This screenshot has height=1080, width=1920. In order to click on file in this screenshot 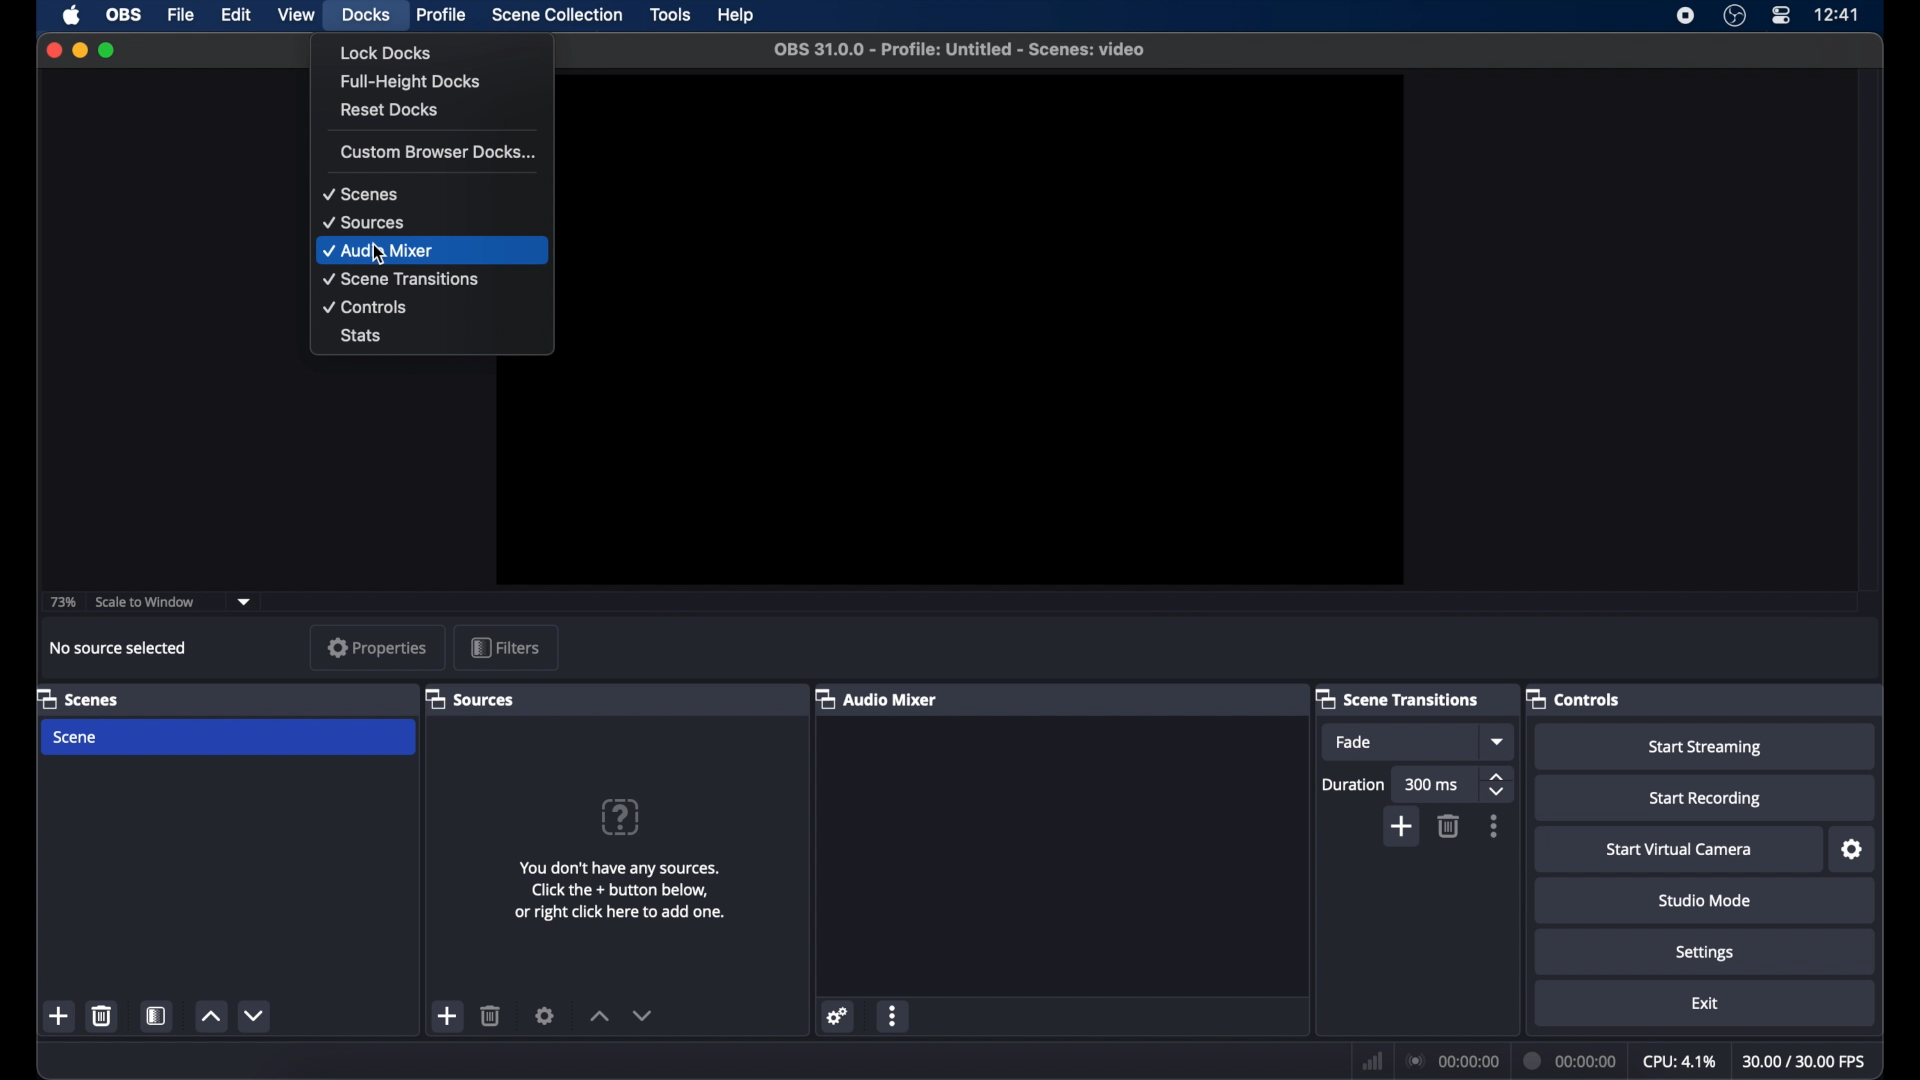, I will do `click(181, 14)`.